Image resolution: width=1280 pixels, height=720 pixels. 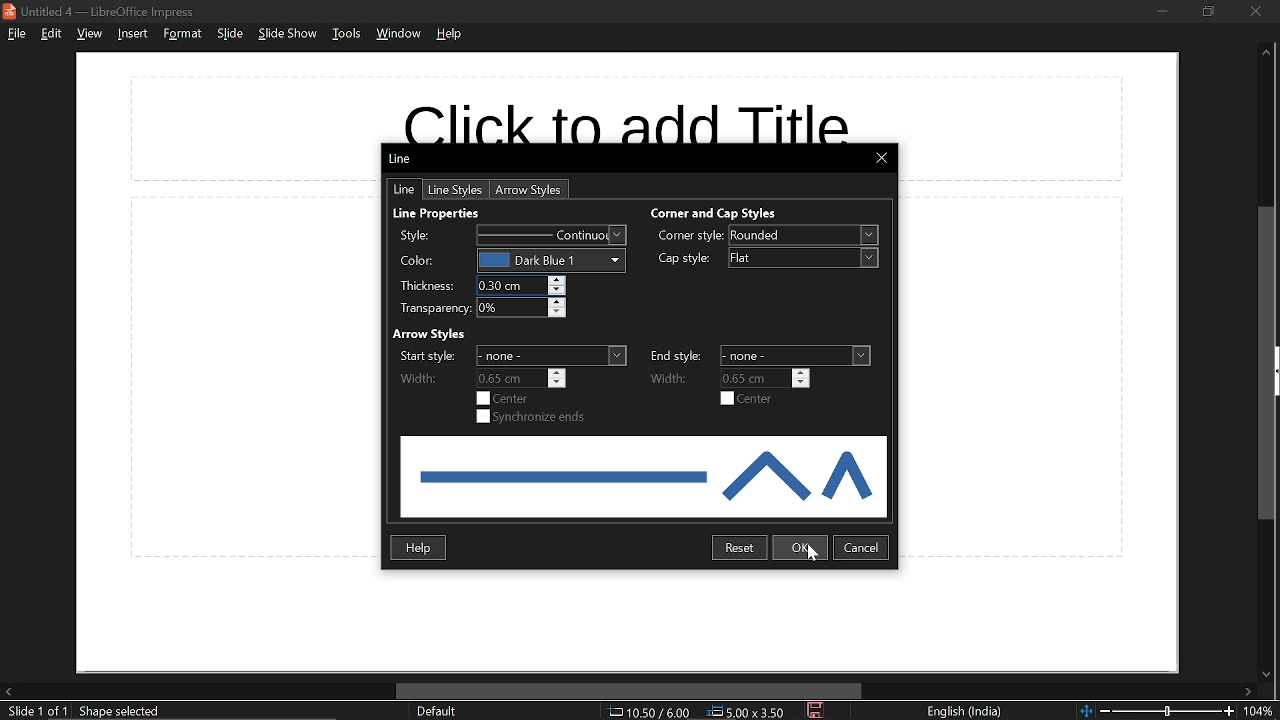 I want to click on preview, so click(x=643, y=476).